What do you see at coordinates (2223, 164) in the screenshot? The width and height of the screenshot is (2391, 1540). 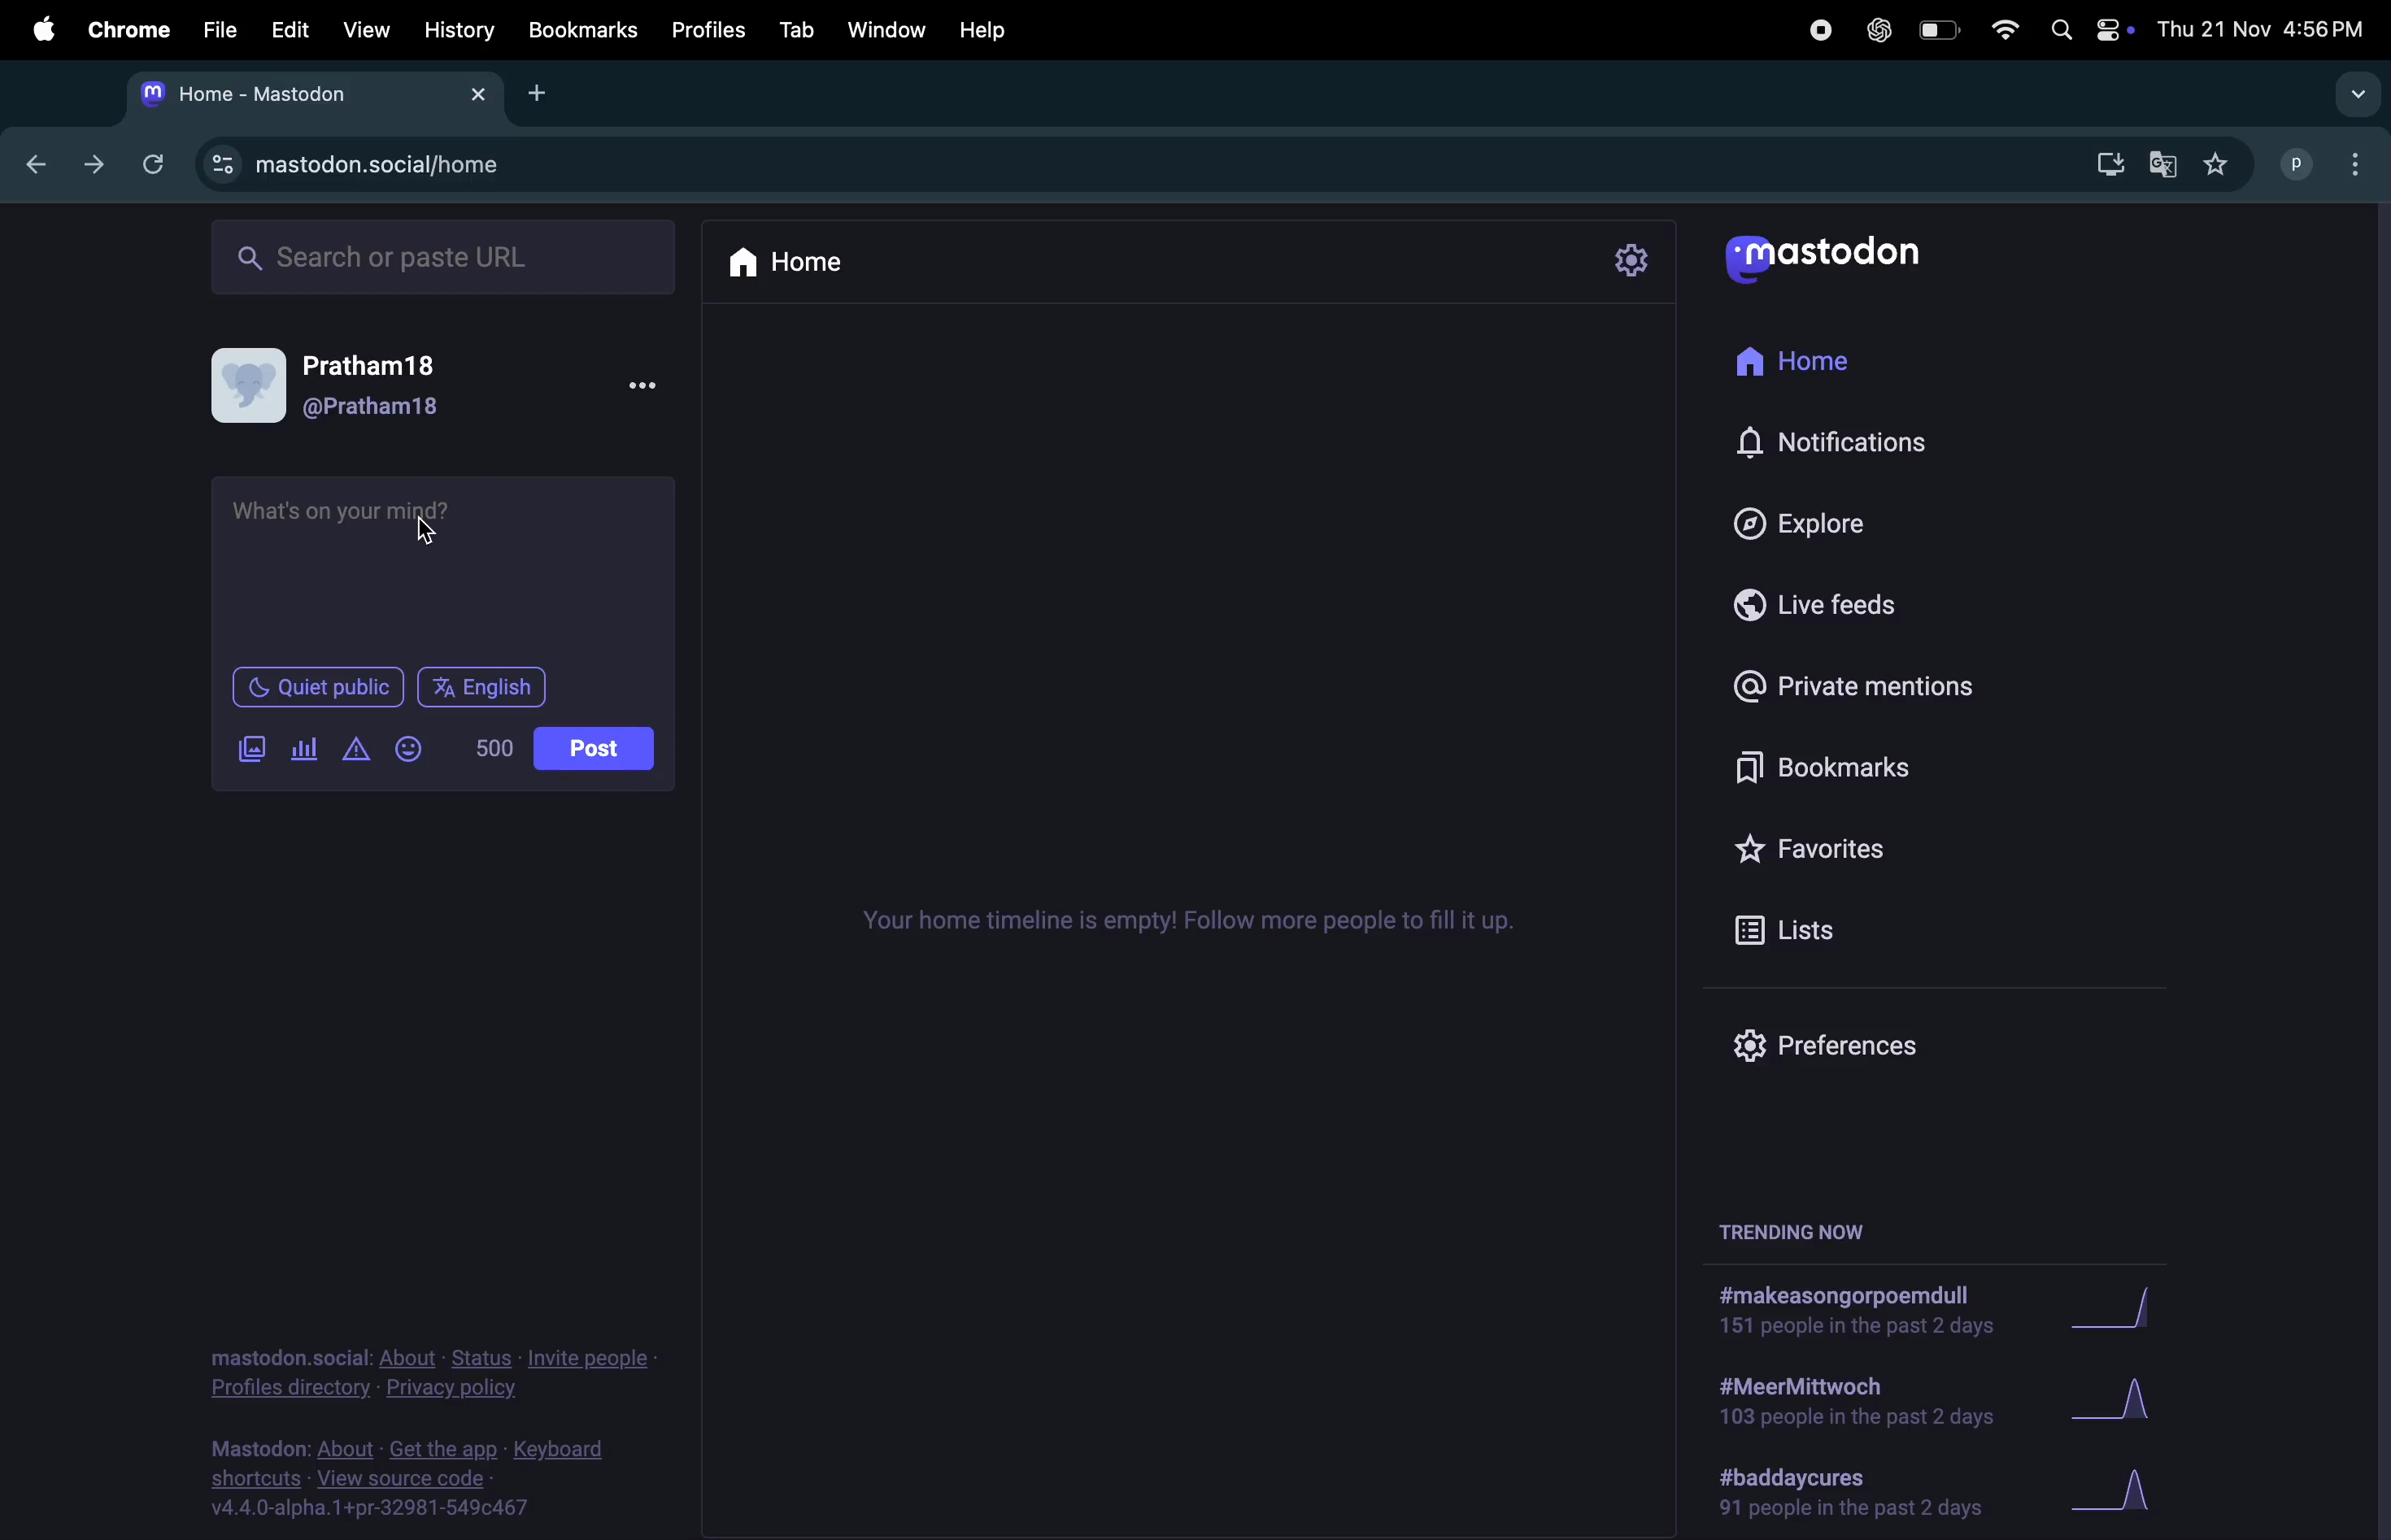 I see `favouited` at bounding box center [2223, 164].